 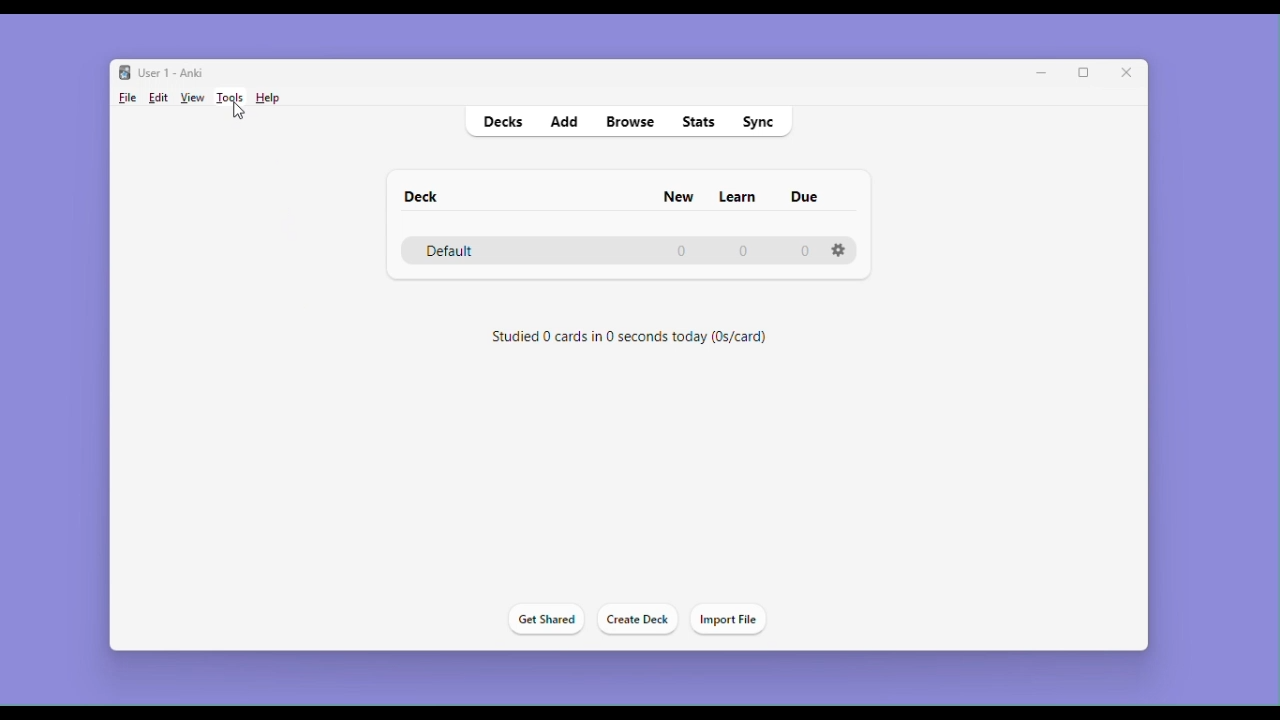 I want to click on 0, so click(x=680, y=249).